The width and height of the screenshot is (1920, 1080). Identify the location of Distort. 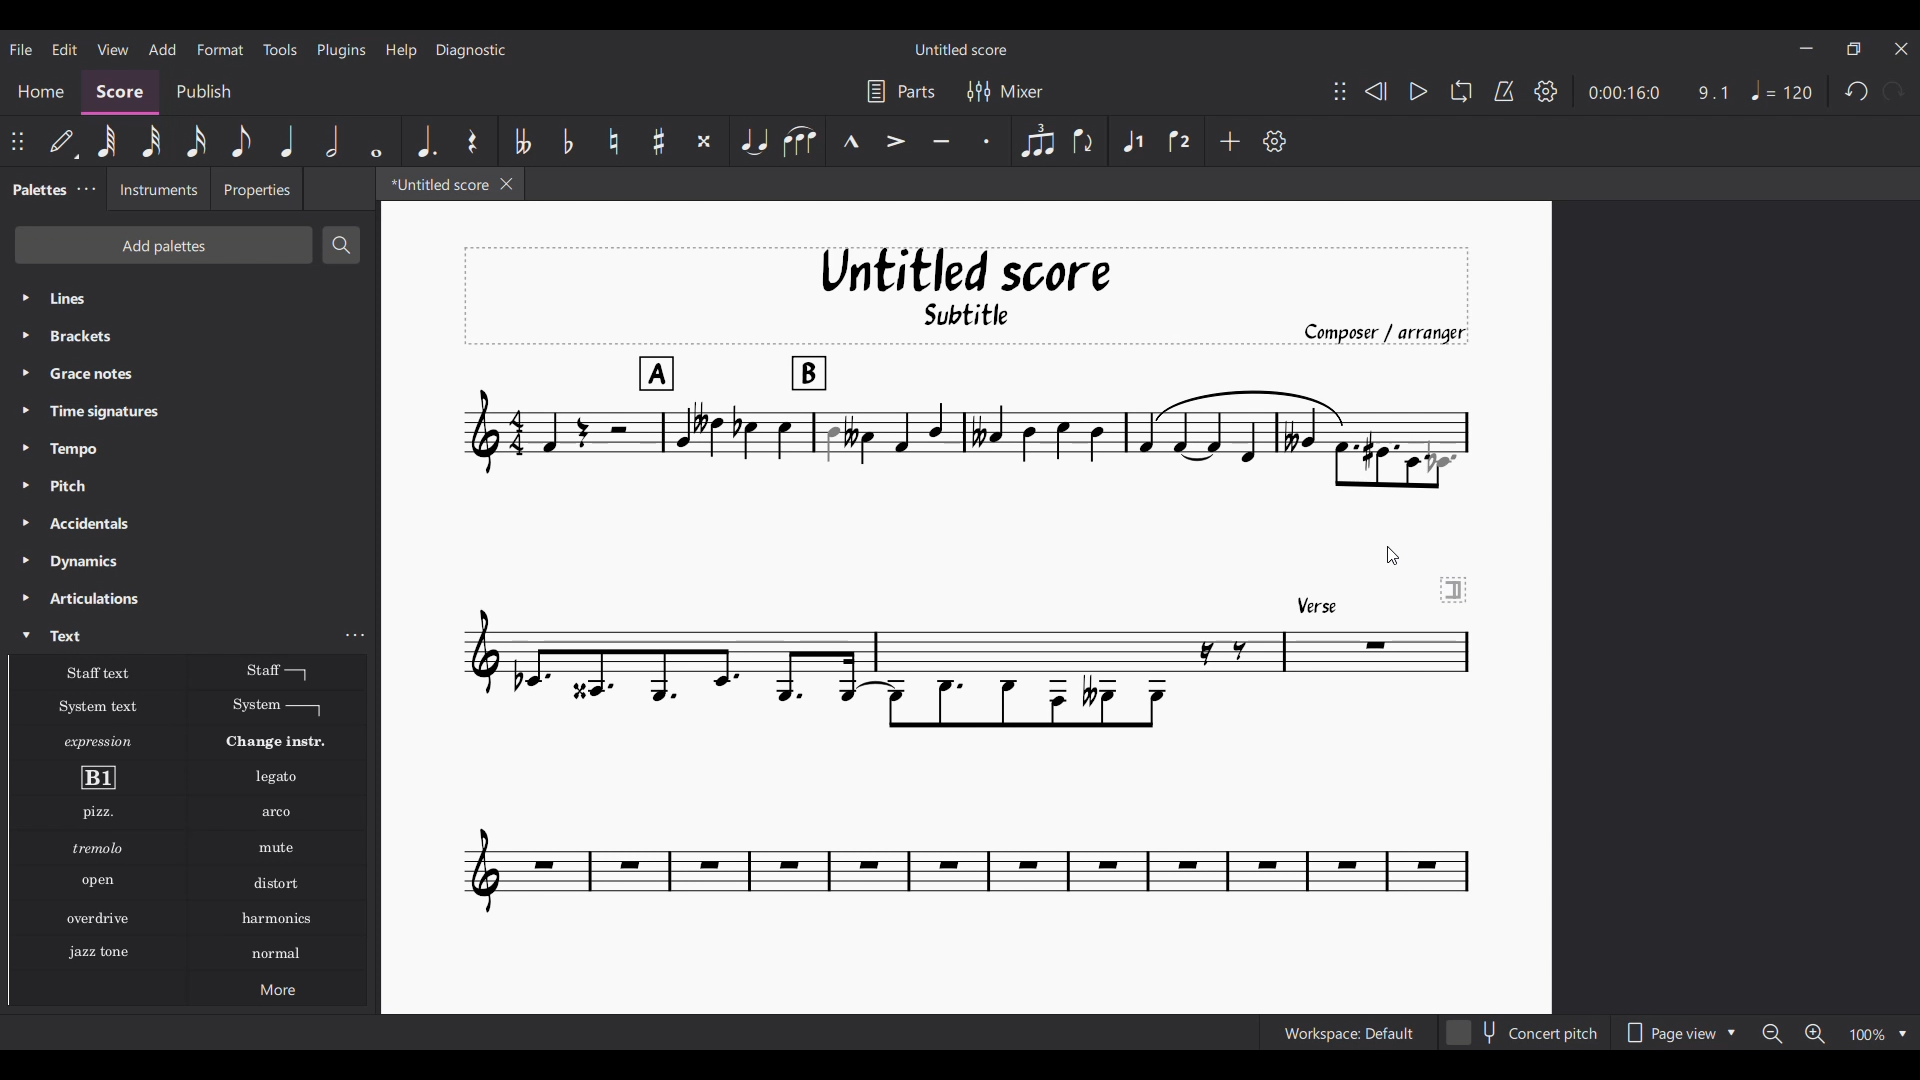
(277, 884).